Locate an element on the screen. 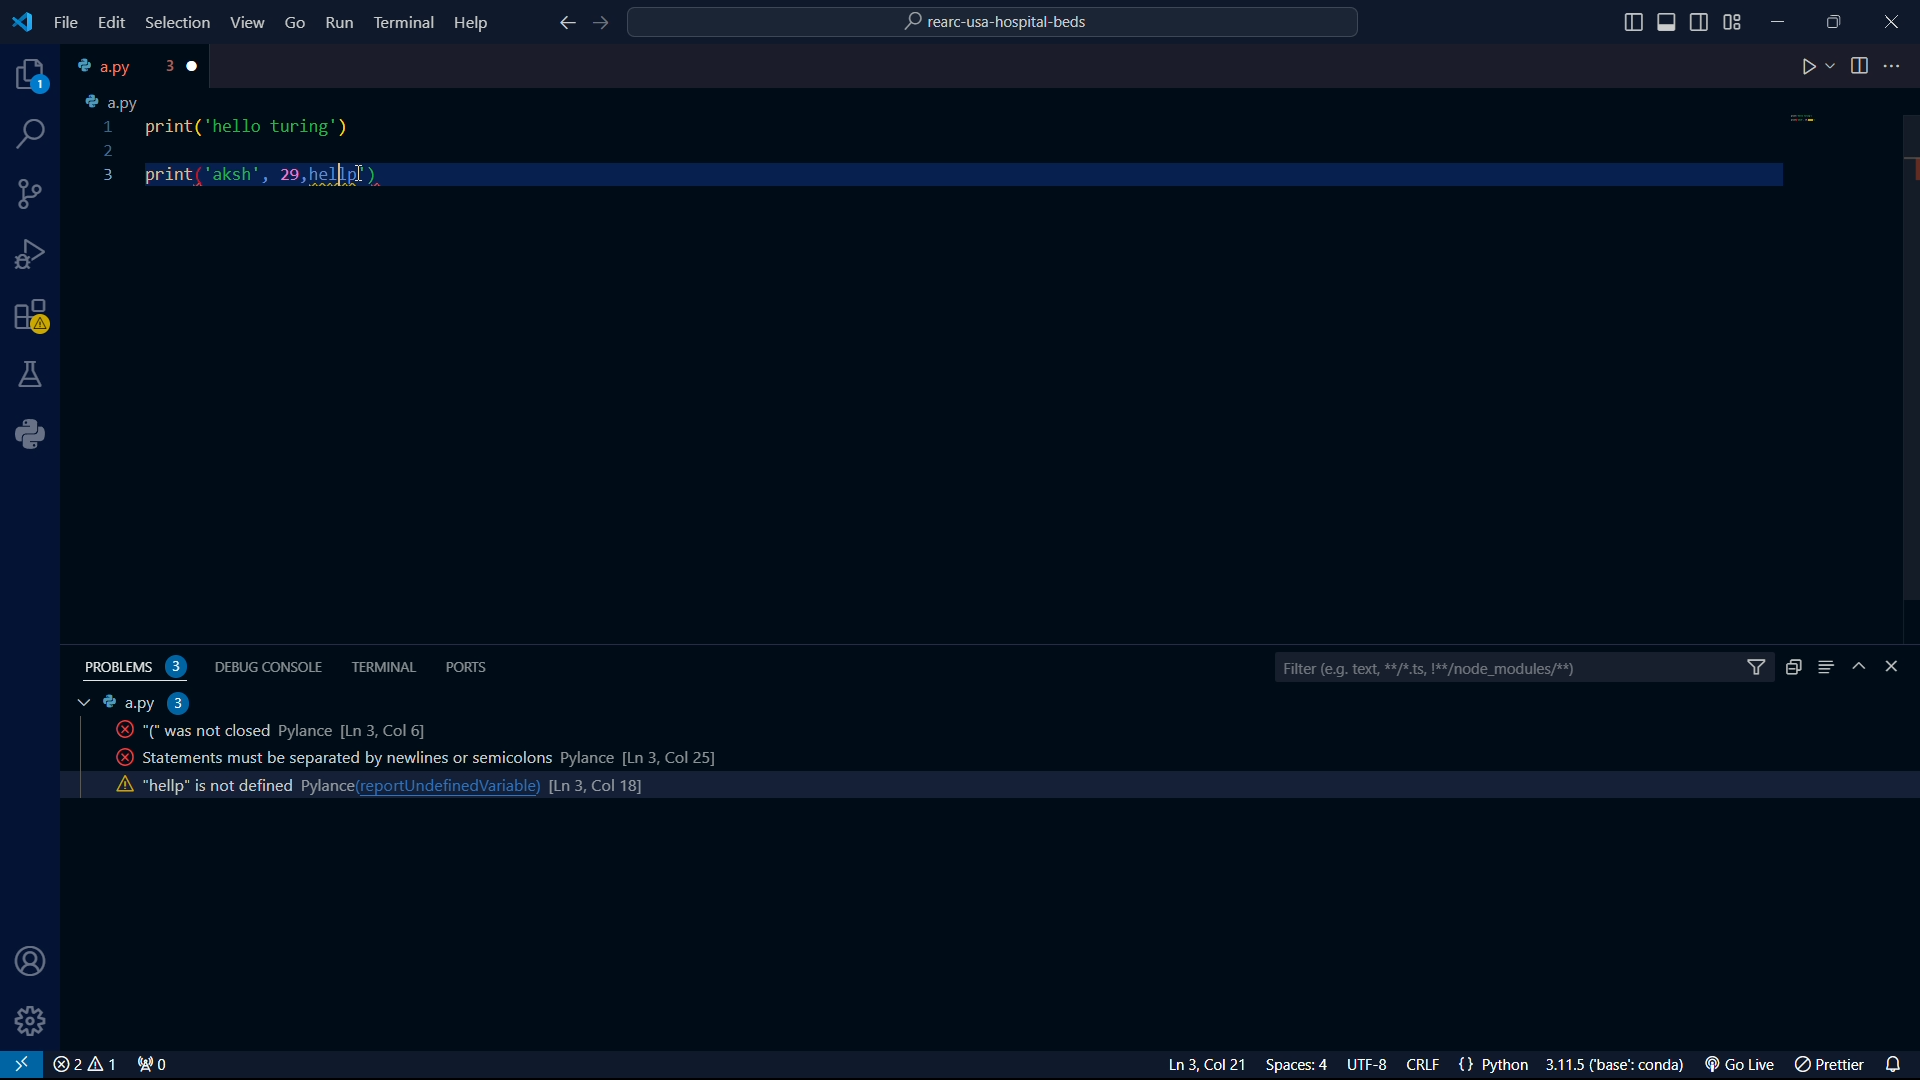 Image resolution: width=1920 pixels, height=1080 pixels. user is located at coordinates (25, 963).